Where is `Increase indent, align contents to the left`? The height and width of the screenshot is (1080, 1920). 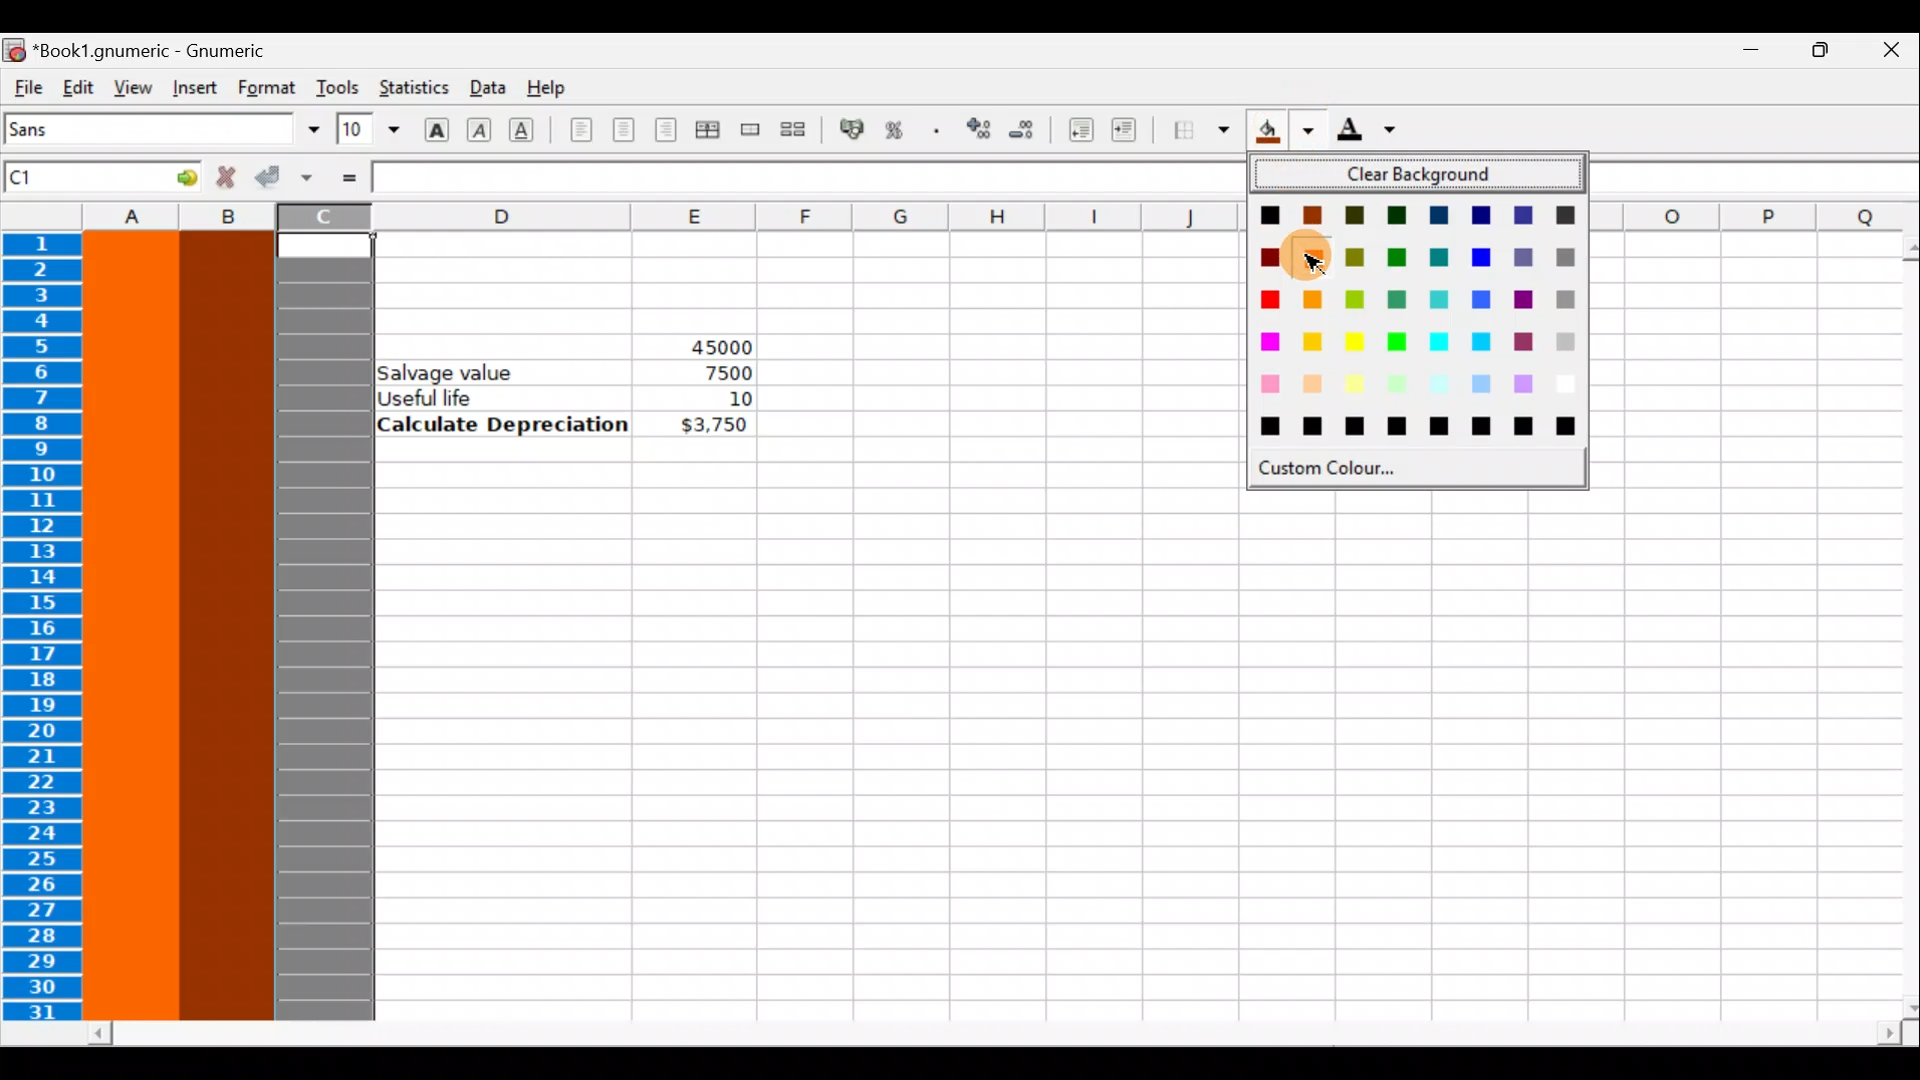 Increase indent, align contents to the left is located at coordinates (1133, 132).